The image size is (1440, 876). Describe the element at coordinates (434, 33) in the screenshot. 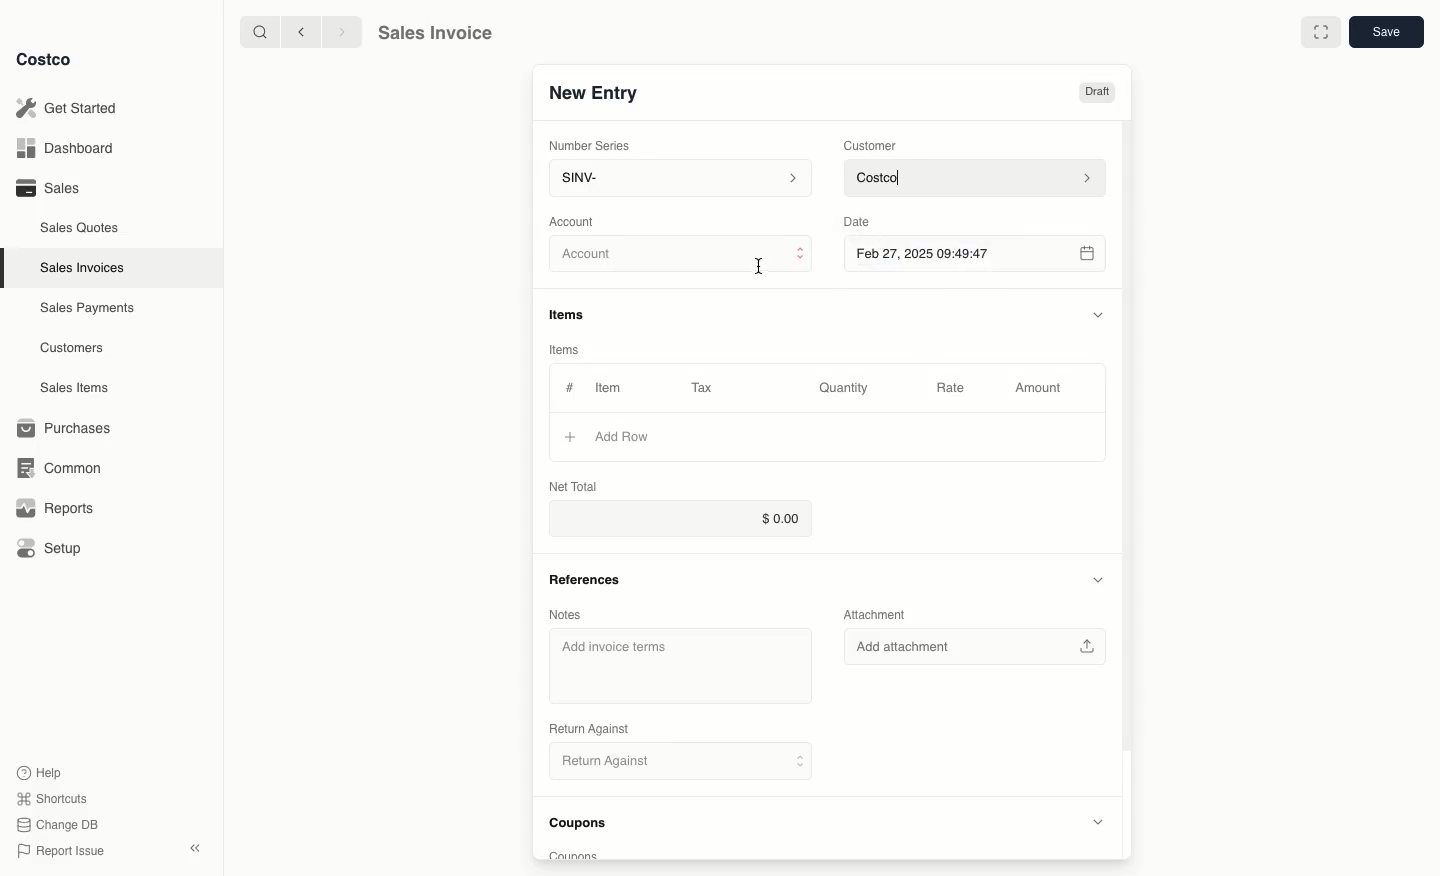

I see `Sales Invoice` at that location.